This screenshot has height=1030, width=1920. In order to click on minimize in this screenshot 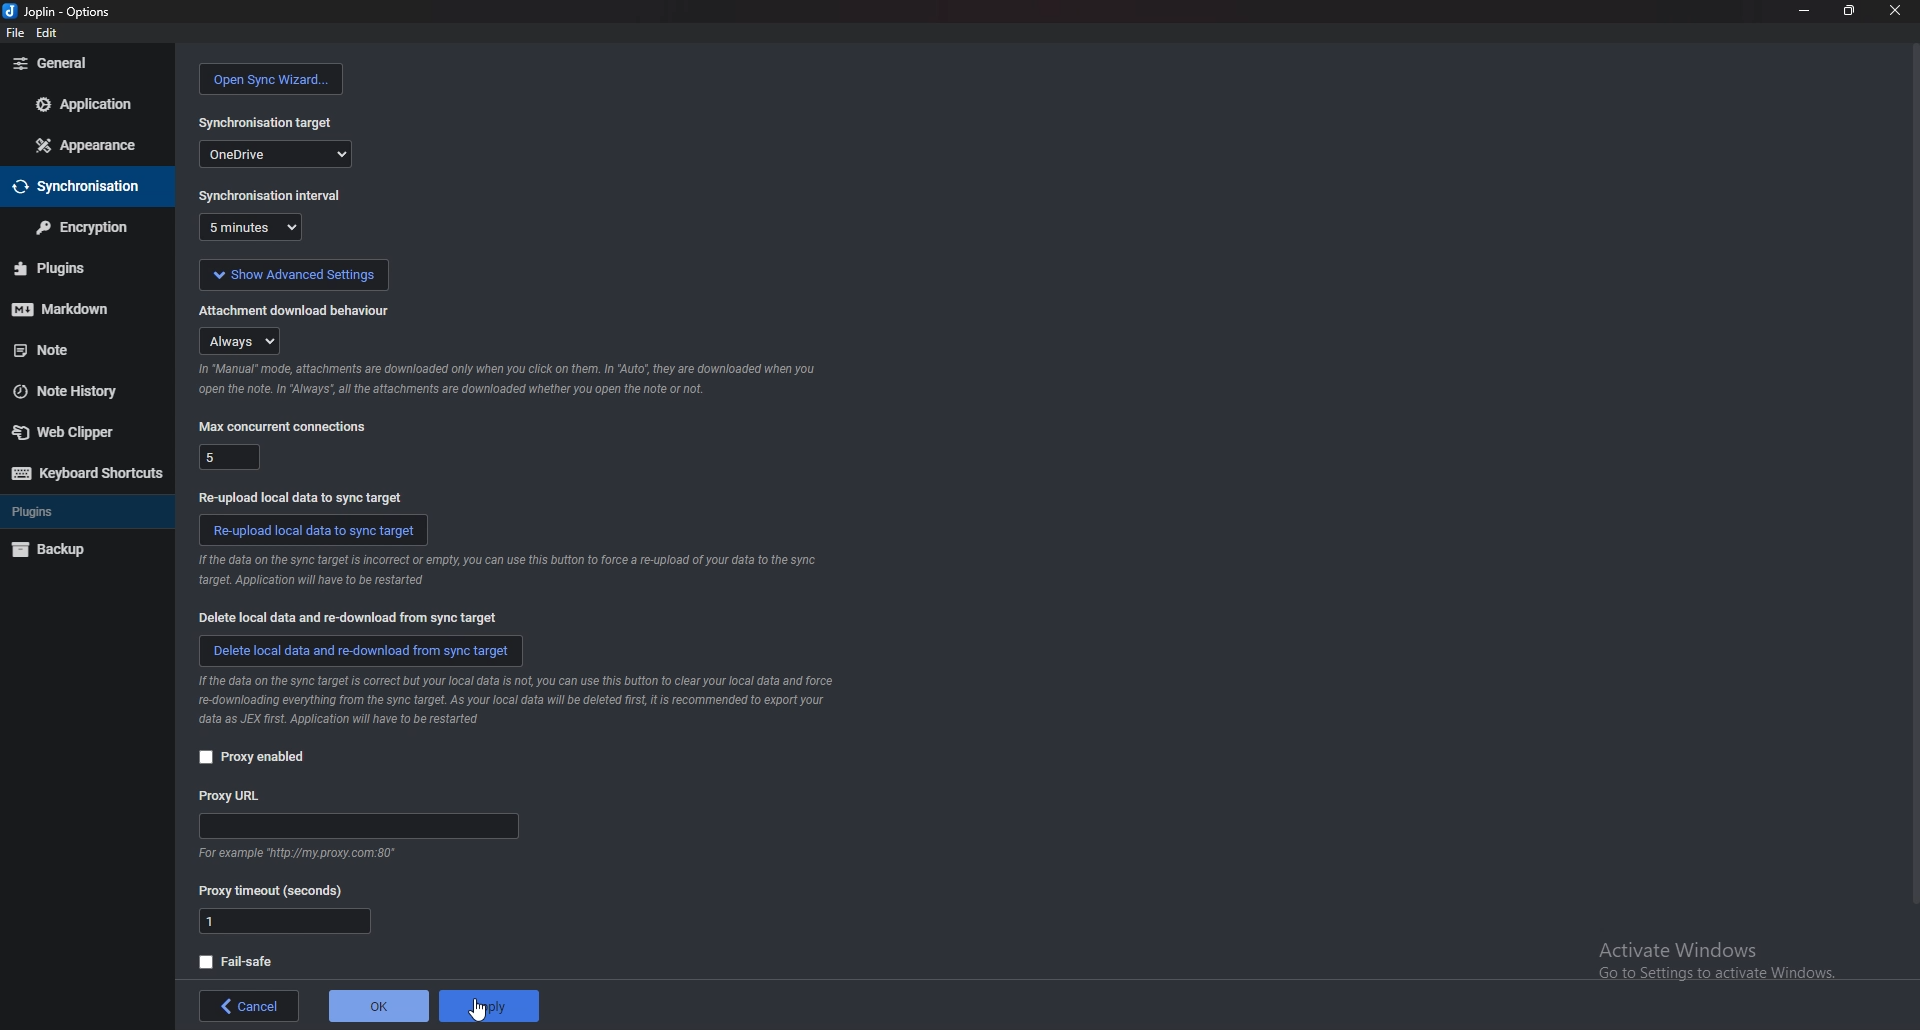, I will do `click(1805, 10)`.